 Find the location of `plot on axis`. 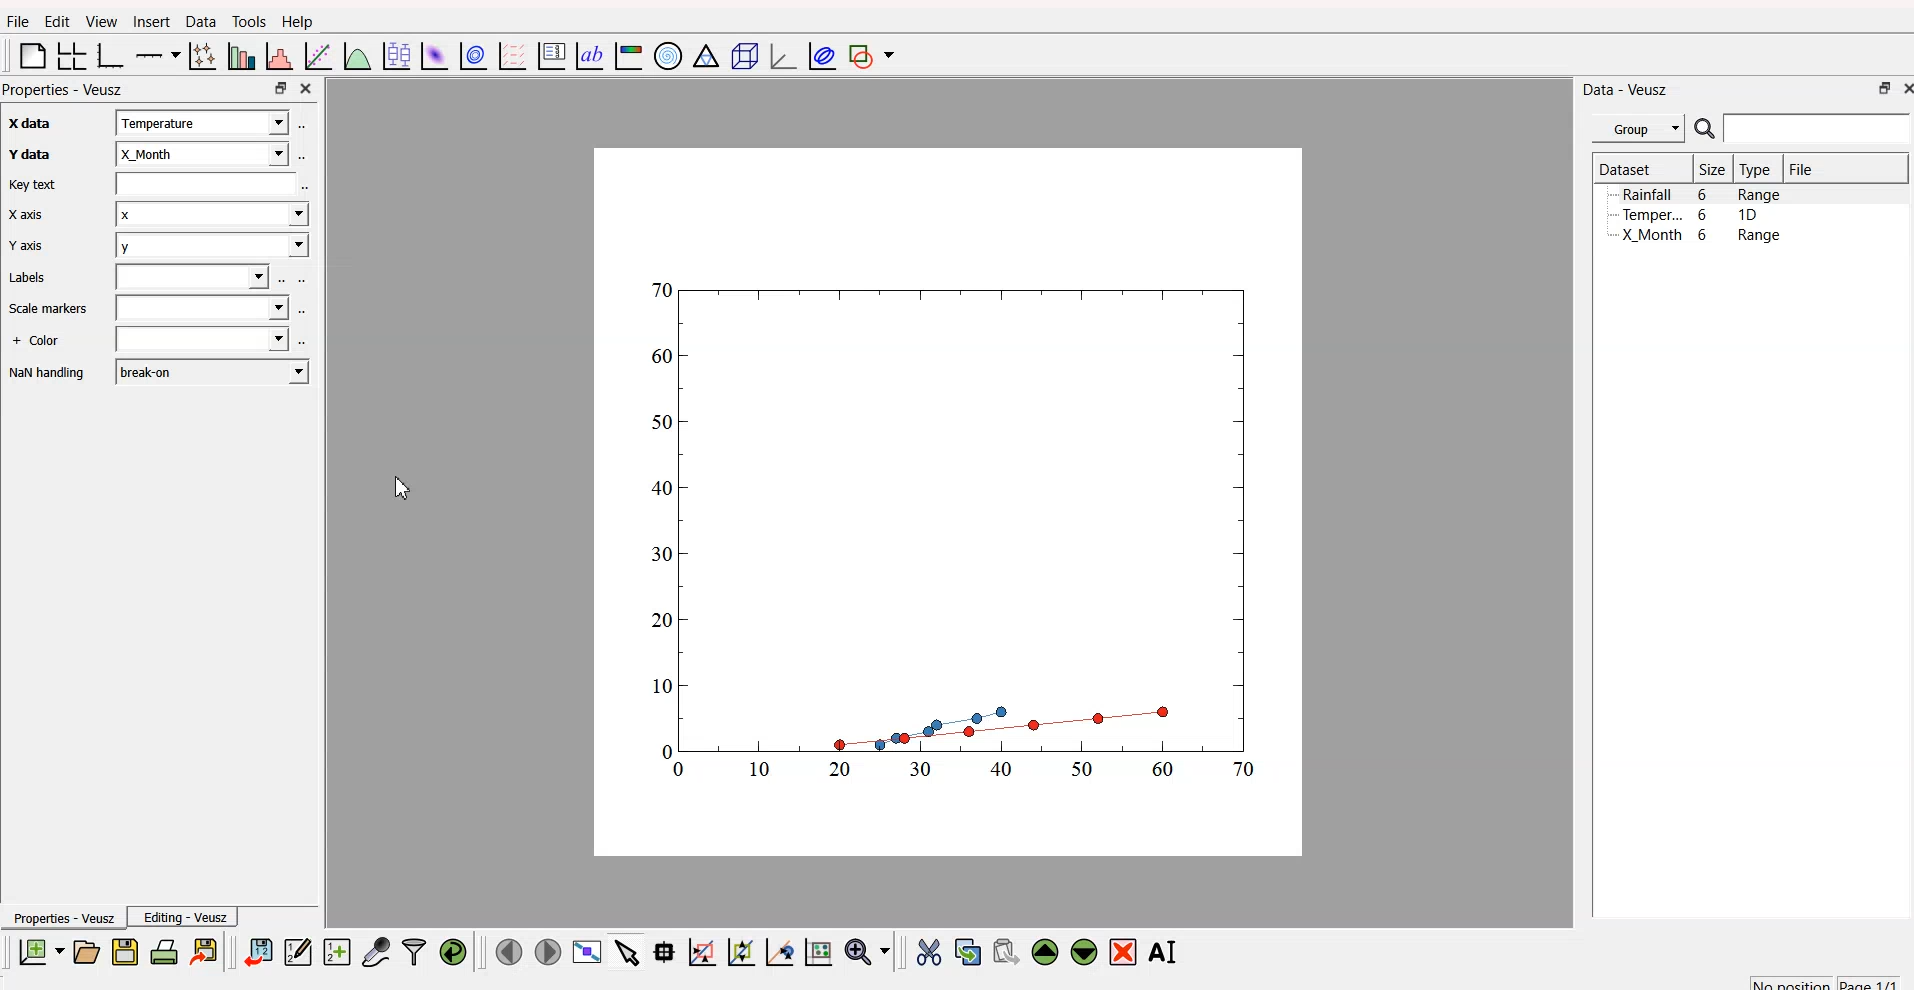

plot on axis is located at coordinates (159, 54).